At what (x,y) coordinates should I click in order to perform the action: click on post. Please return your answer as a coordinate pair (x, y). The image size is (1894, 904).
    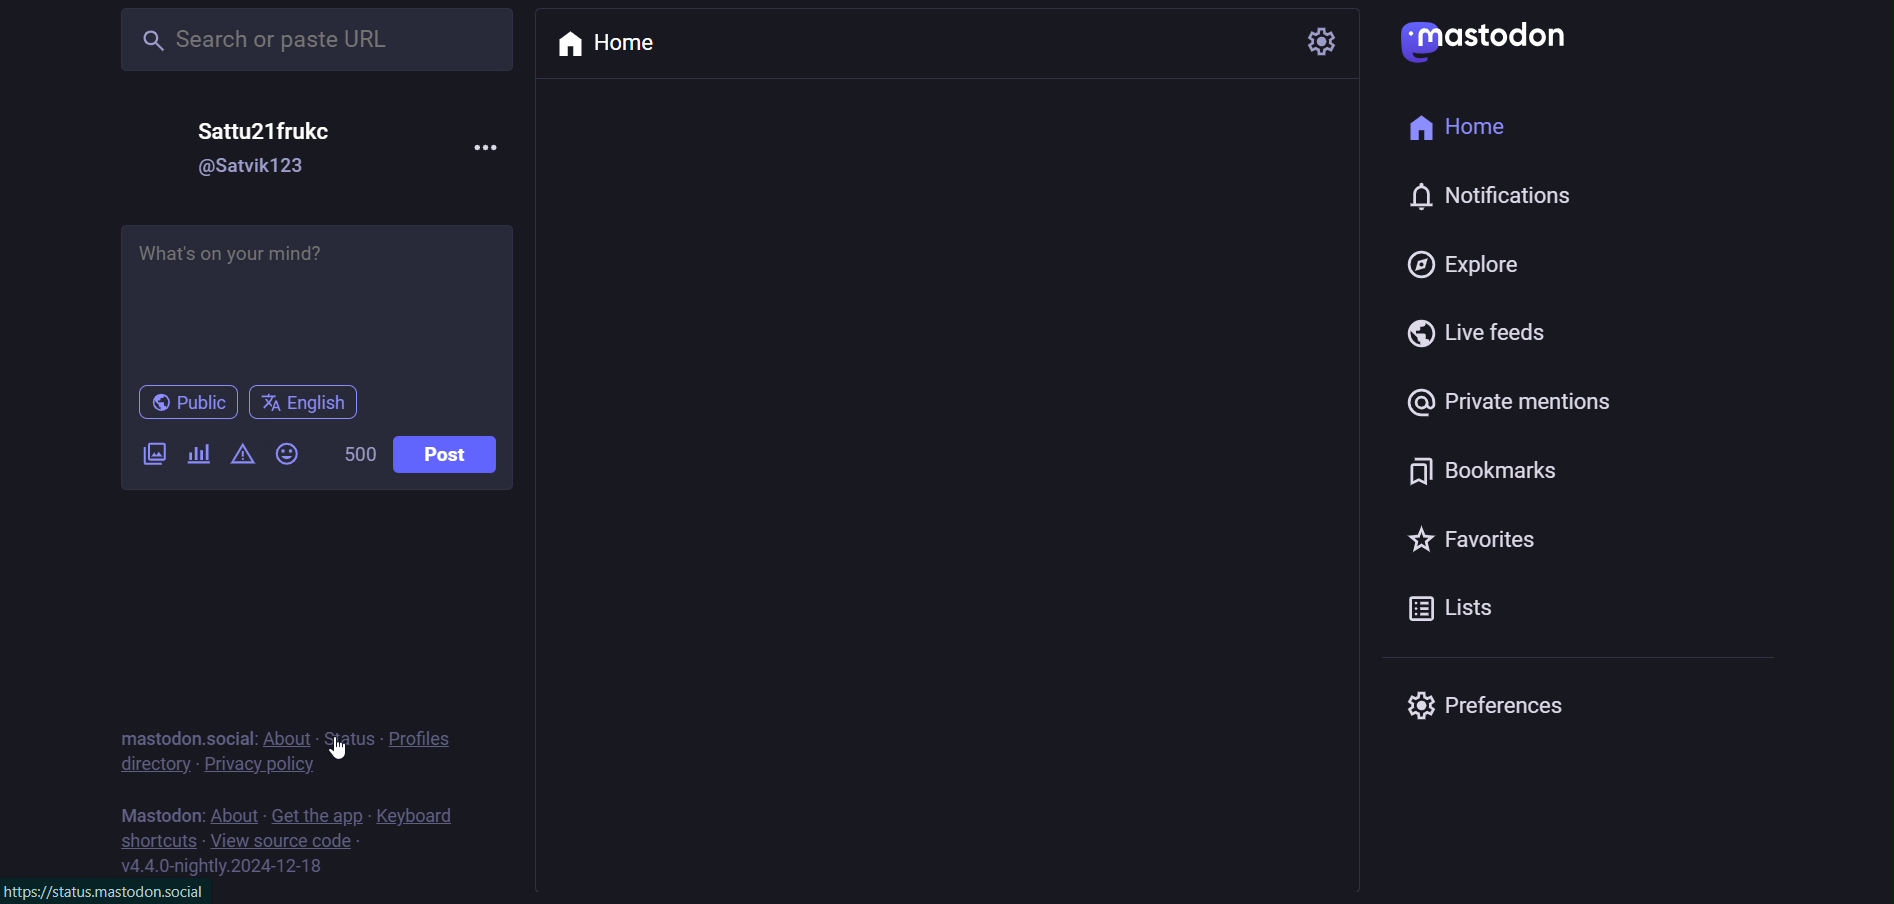
    Looking at the image, I should click on (445, 453).